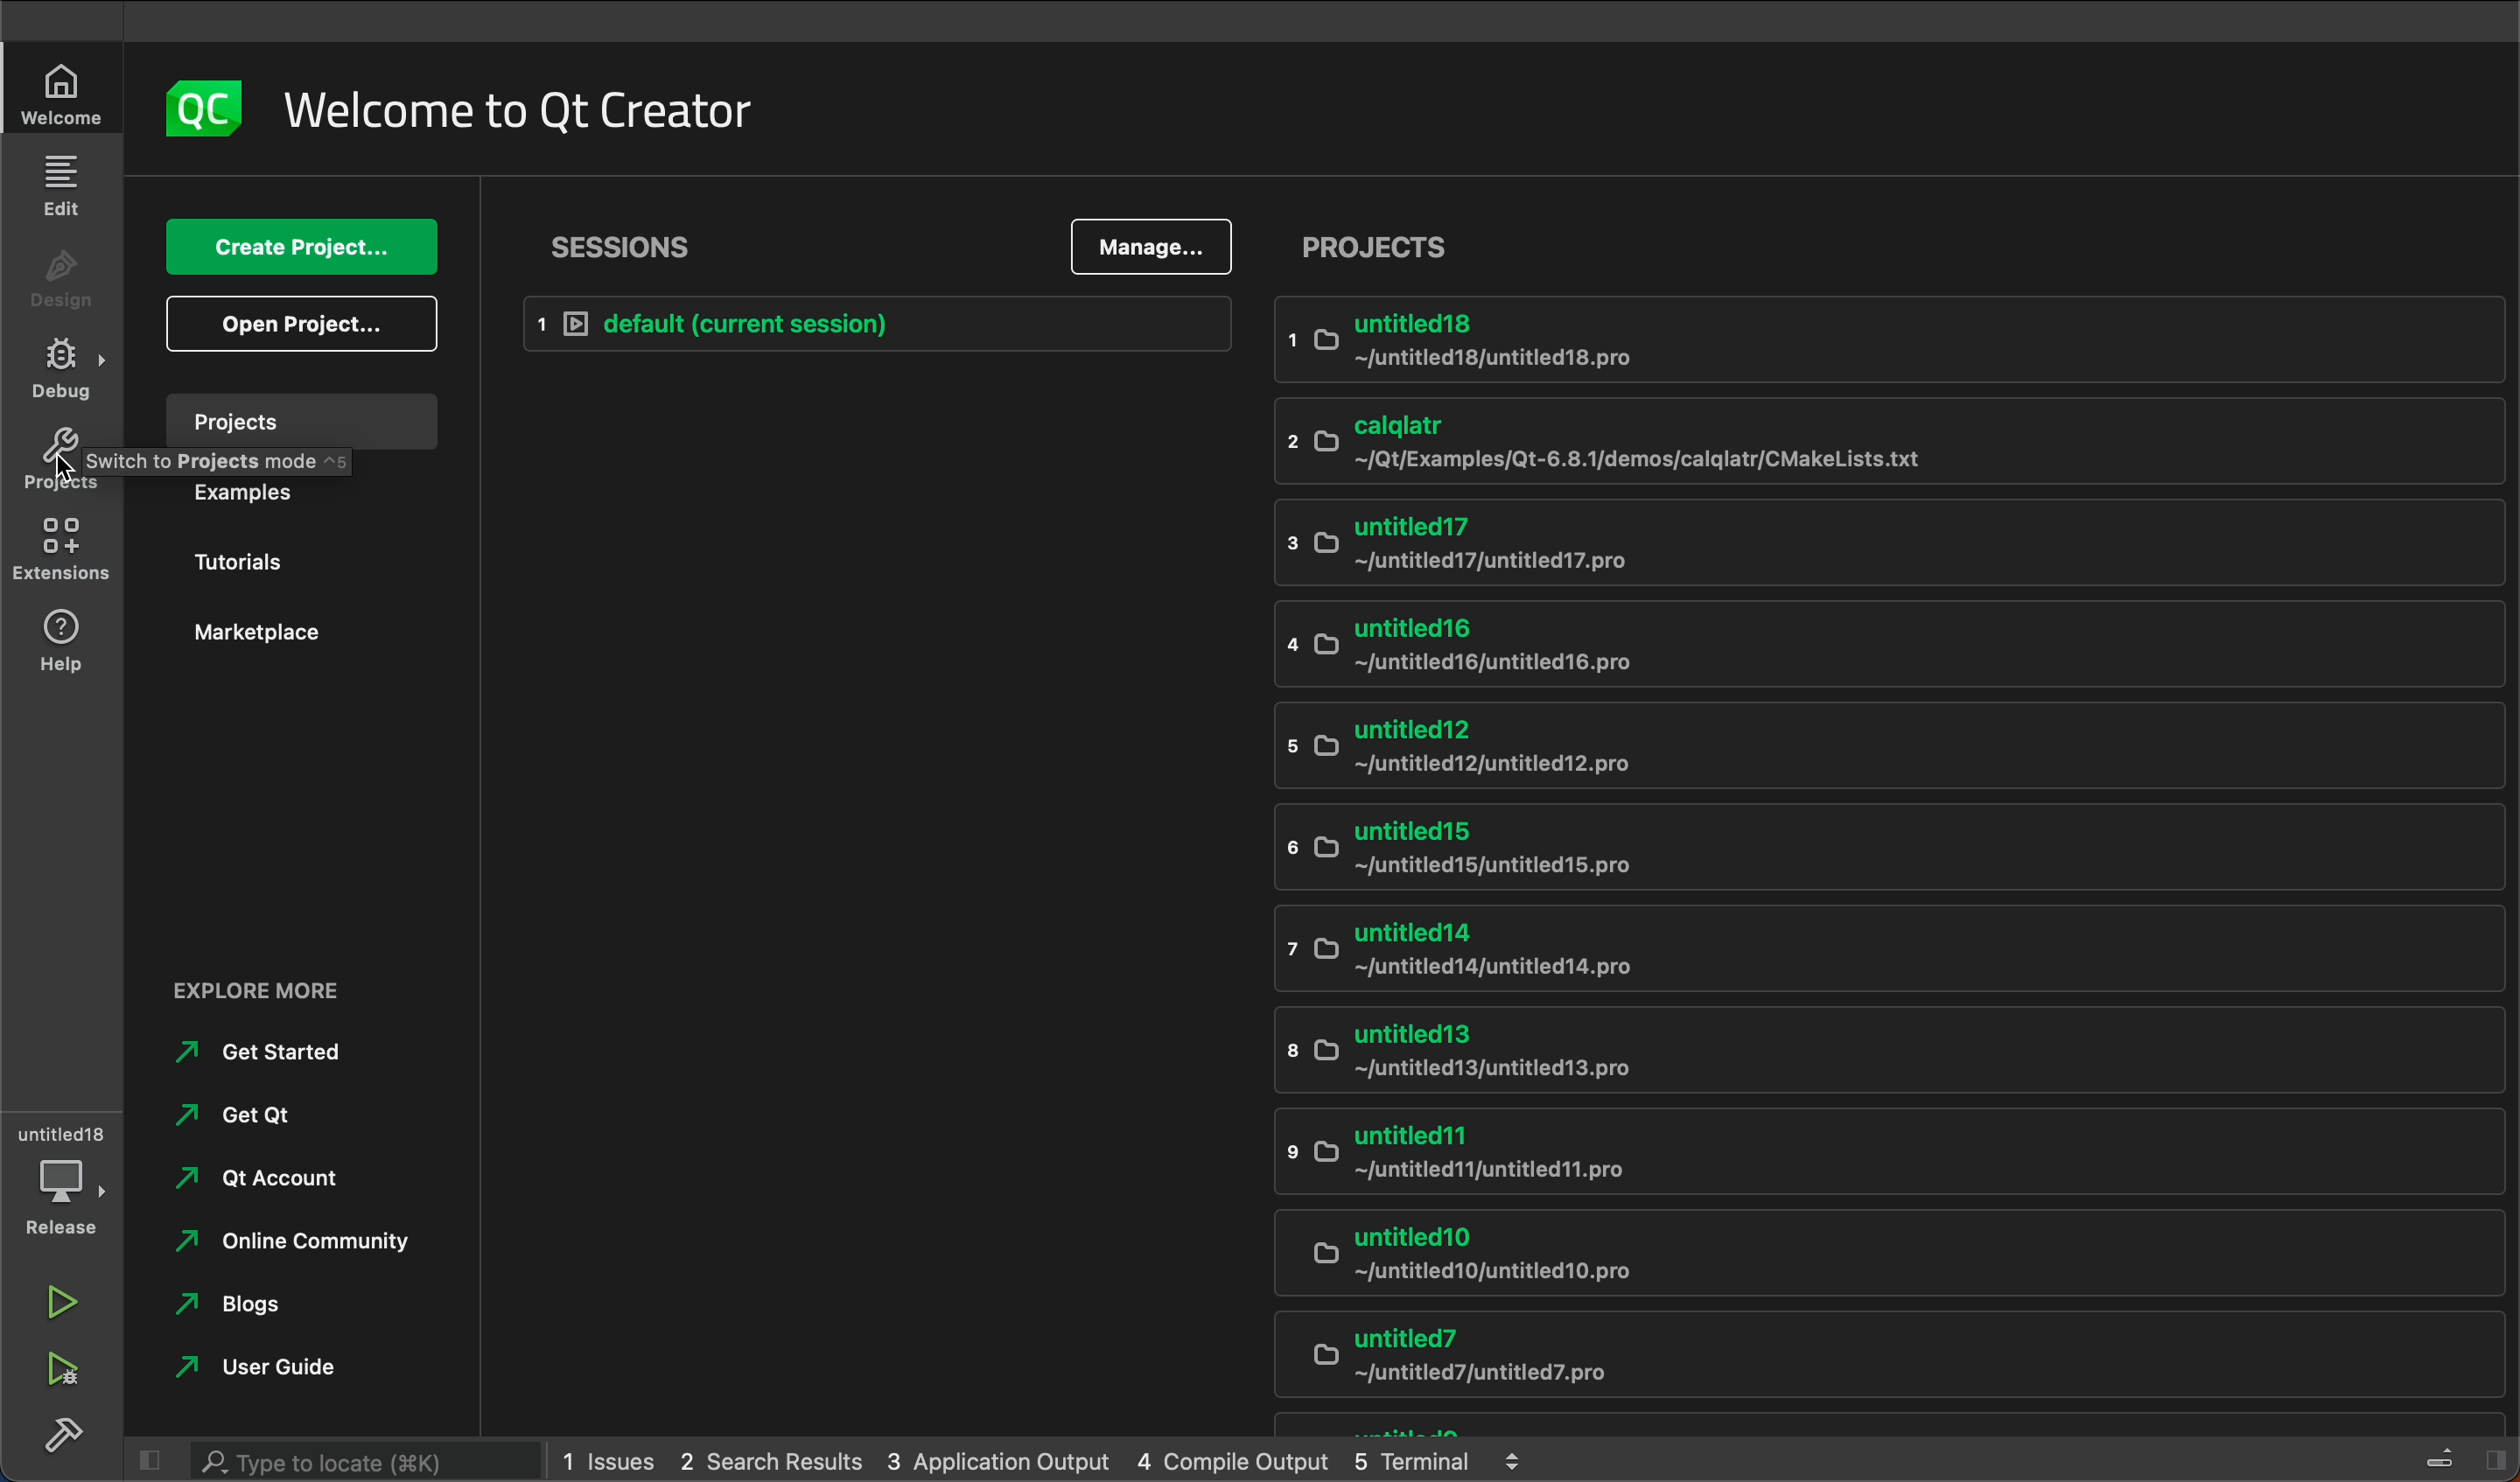 The image size is (2520, 1482). Describe the element at coordinates (1886, 442) in the screenshot. I see `calqlatr` at that location.